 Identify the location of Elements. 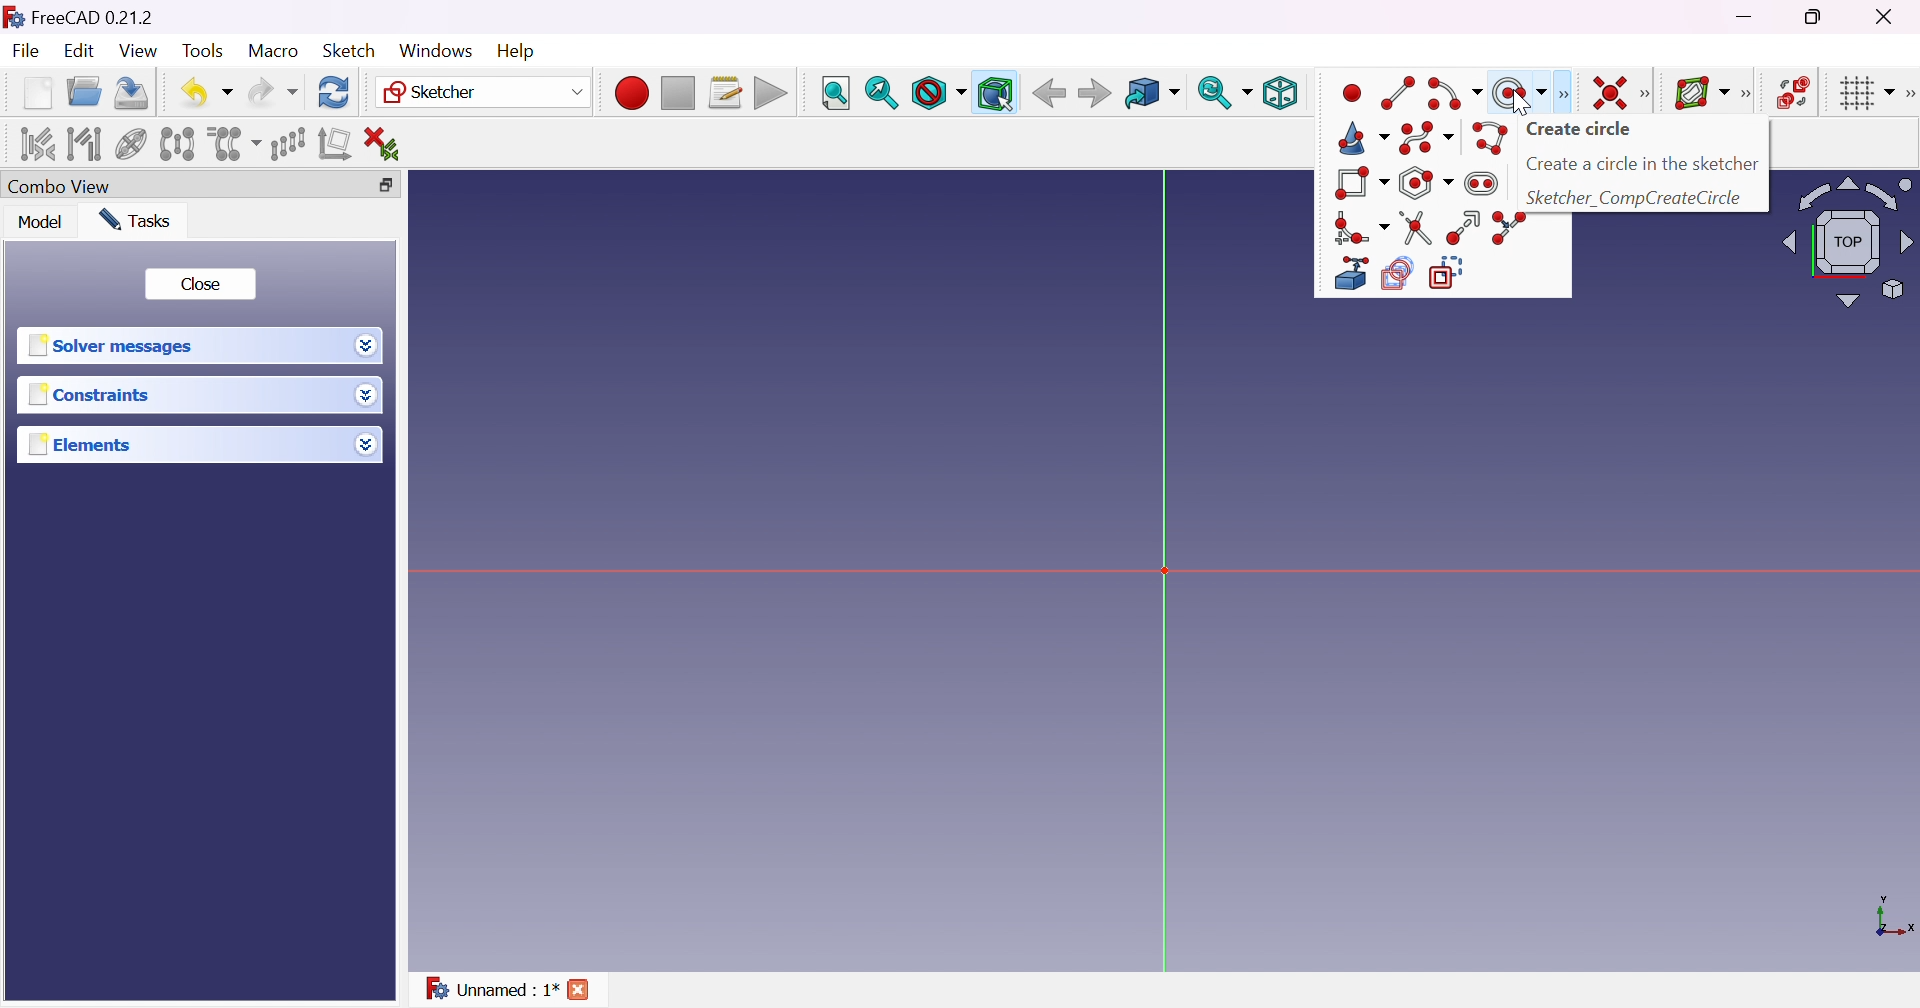
(83, 444).